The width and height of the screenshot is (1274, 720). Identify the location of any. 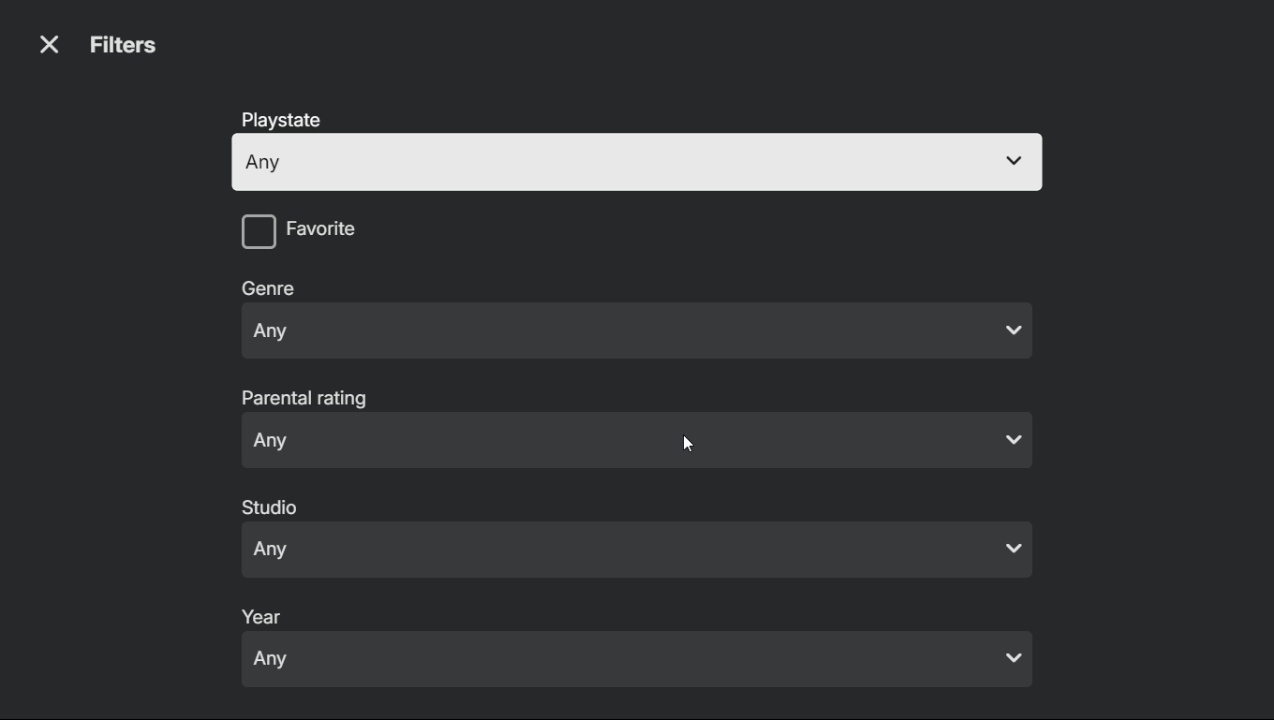
(639, 163).